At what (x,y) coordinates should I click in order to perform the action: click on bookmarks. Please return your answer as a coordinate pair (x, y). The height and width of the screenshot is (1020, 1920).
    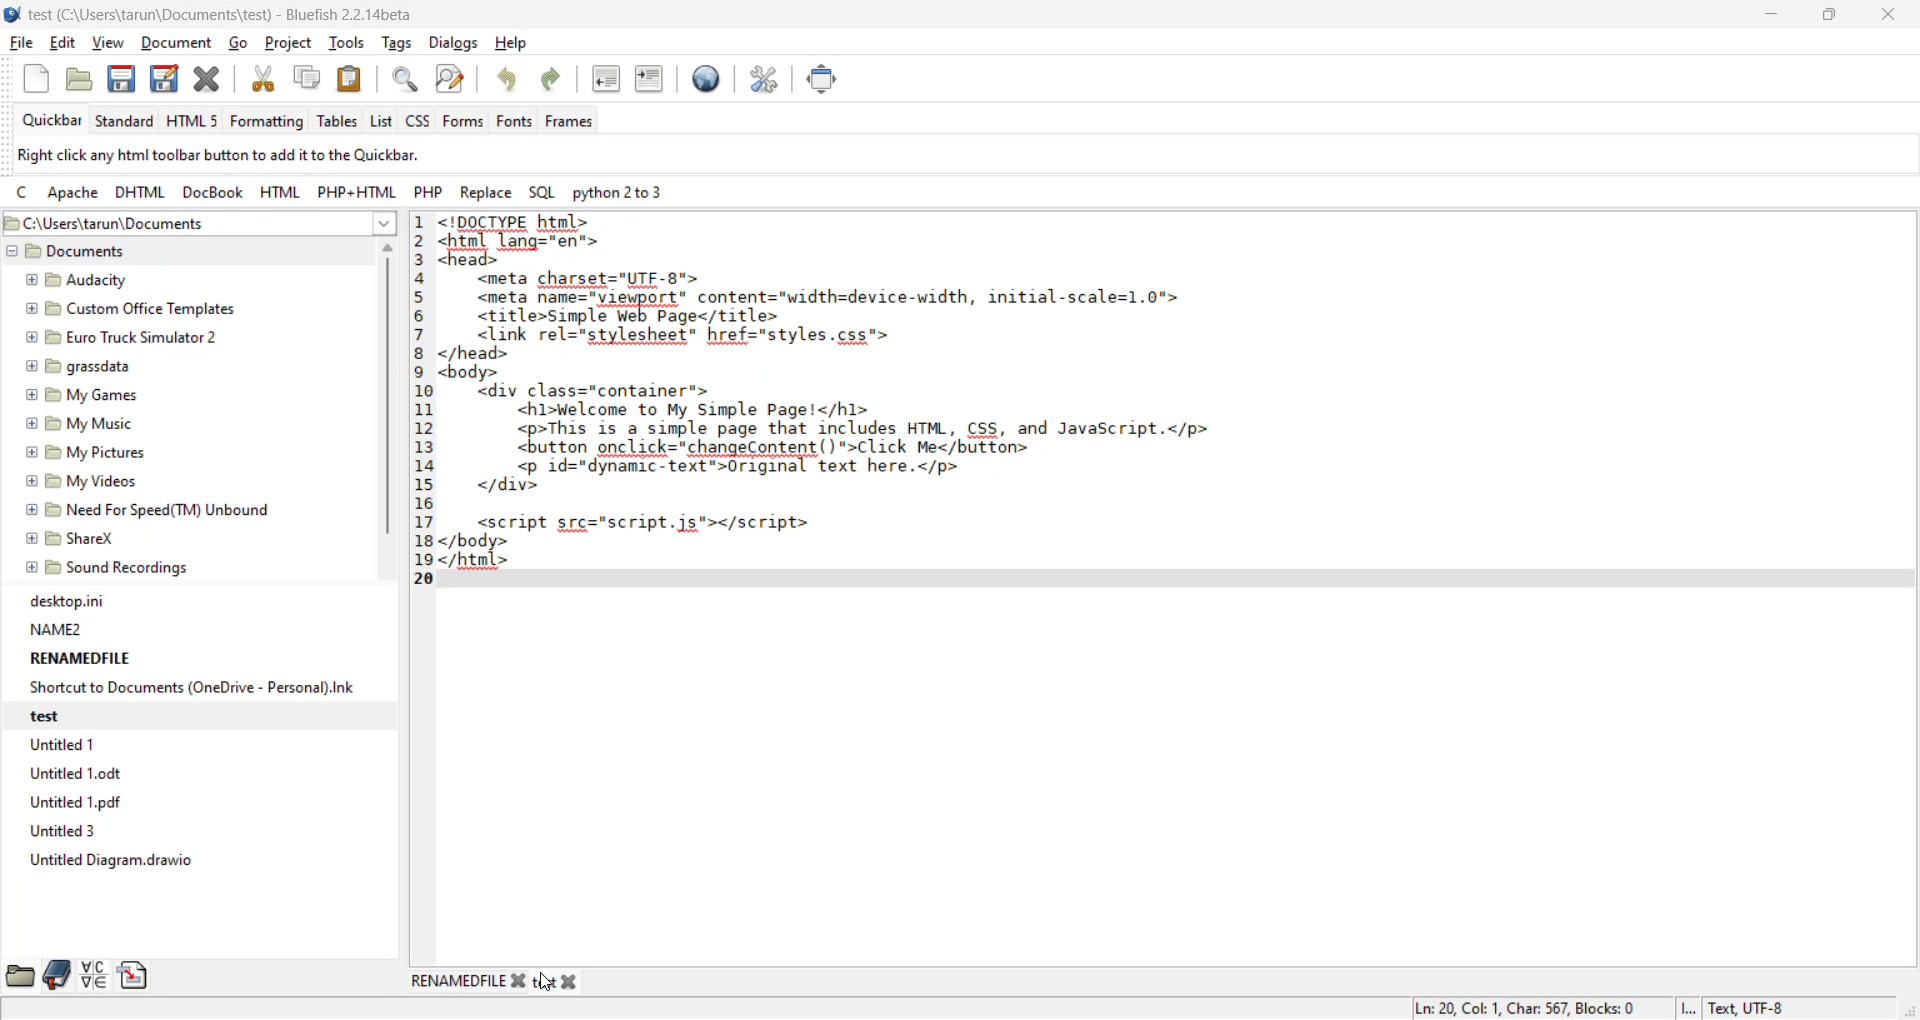
    Looking at the image, I should click on (54, 979).